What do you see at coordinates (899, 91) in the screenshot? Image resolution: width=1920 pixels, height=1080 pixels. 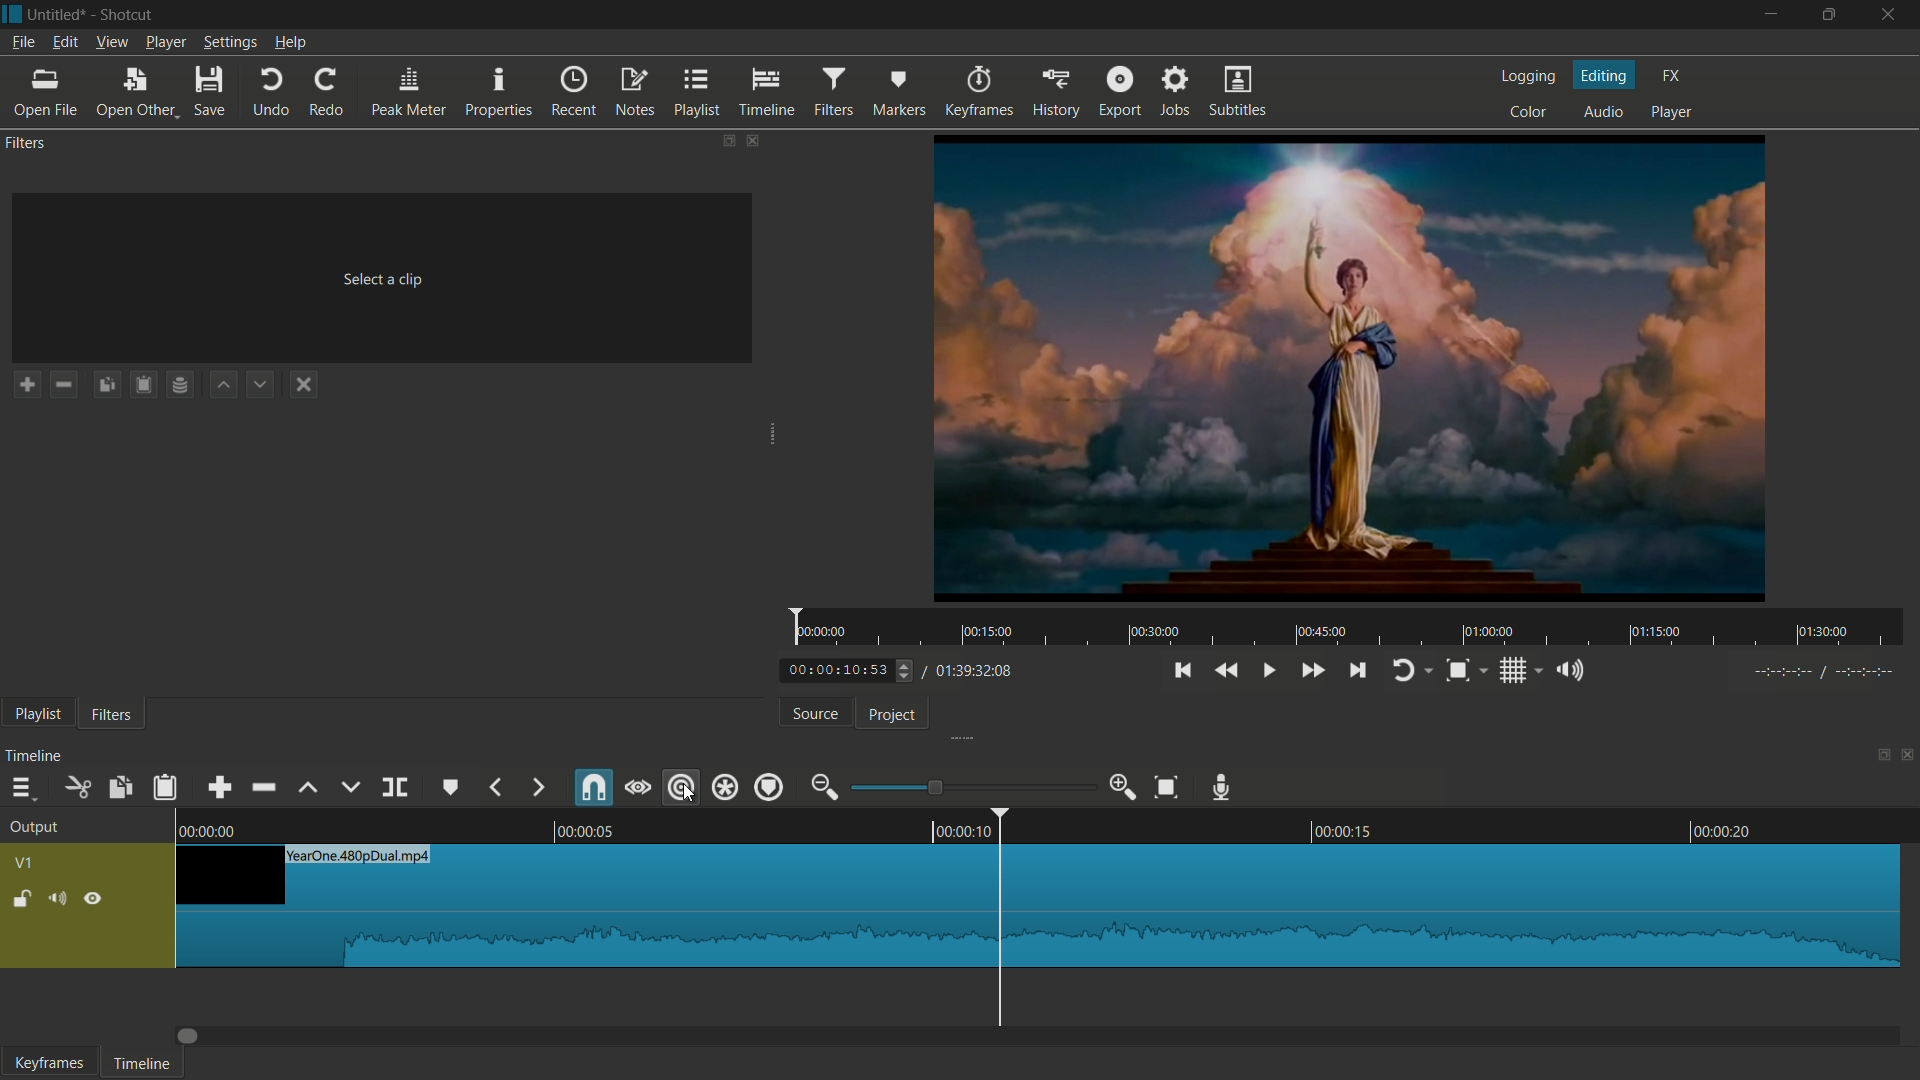 I see `markers` at bounding box center [899, 91].